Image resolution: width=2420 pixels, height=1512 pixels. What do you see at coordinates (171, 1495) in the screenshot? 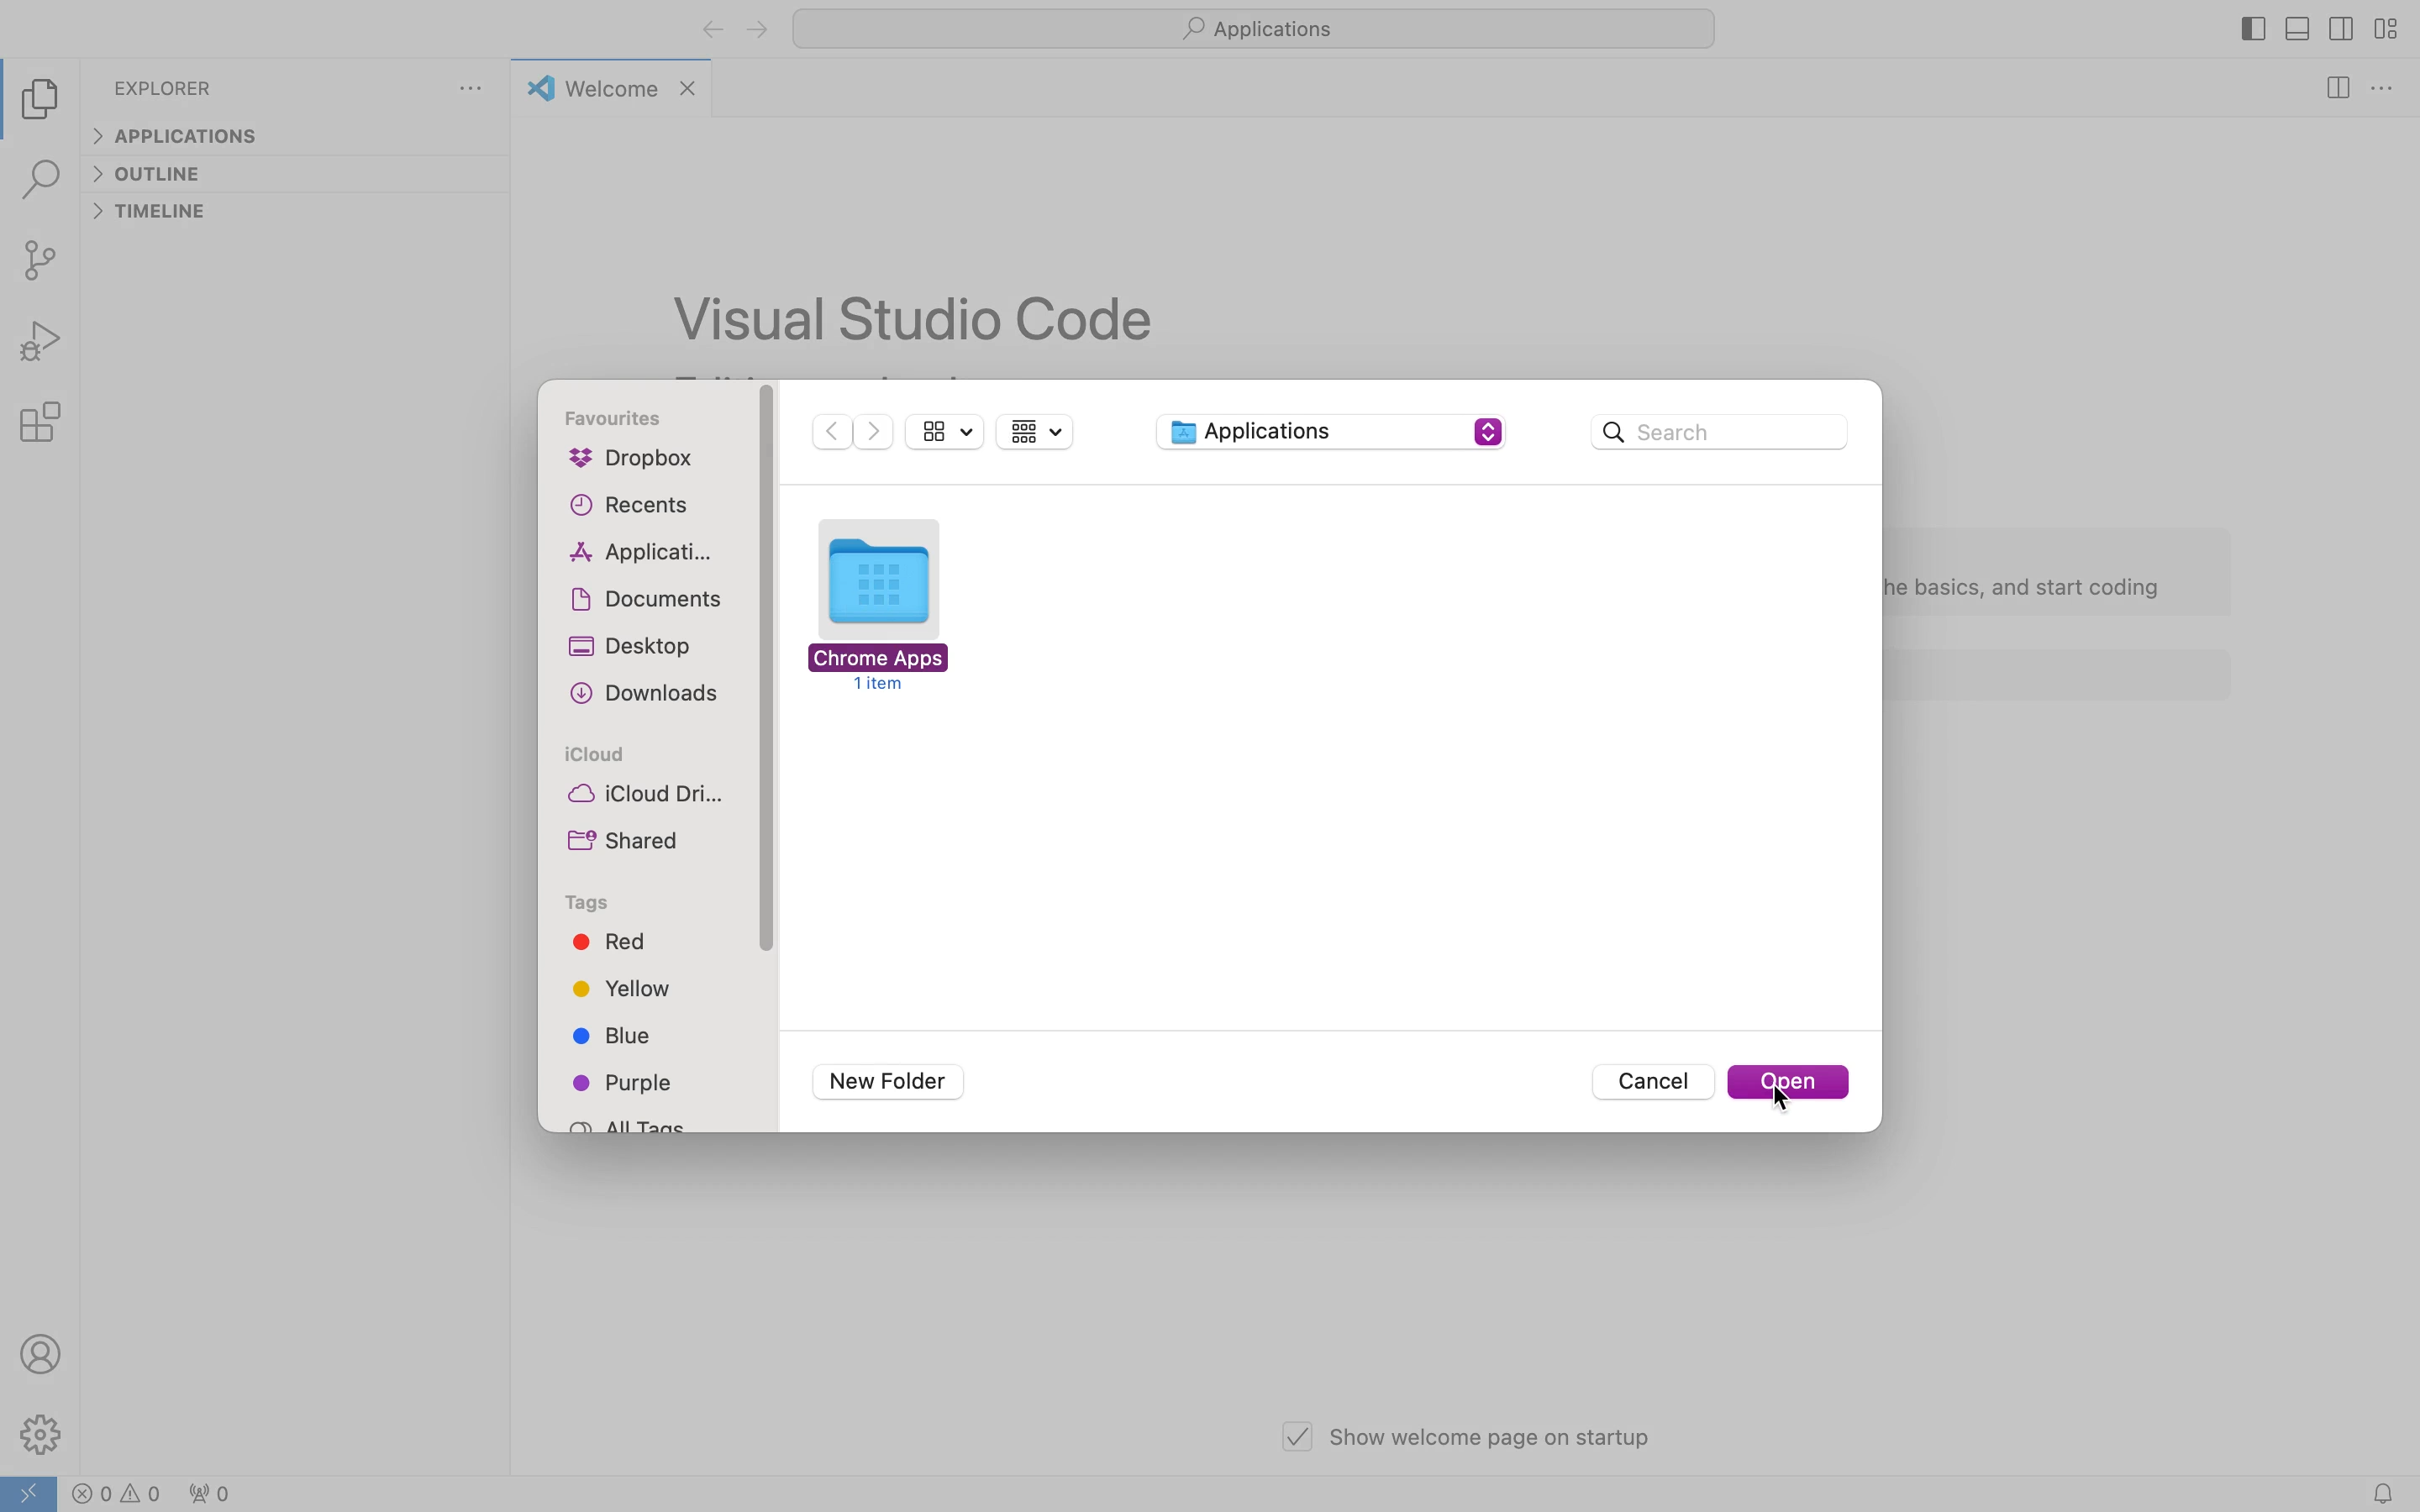
I see `warnings , cautions` at bounding box center [171, 1495].